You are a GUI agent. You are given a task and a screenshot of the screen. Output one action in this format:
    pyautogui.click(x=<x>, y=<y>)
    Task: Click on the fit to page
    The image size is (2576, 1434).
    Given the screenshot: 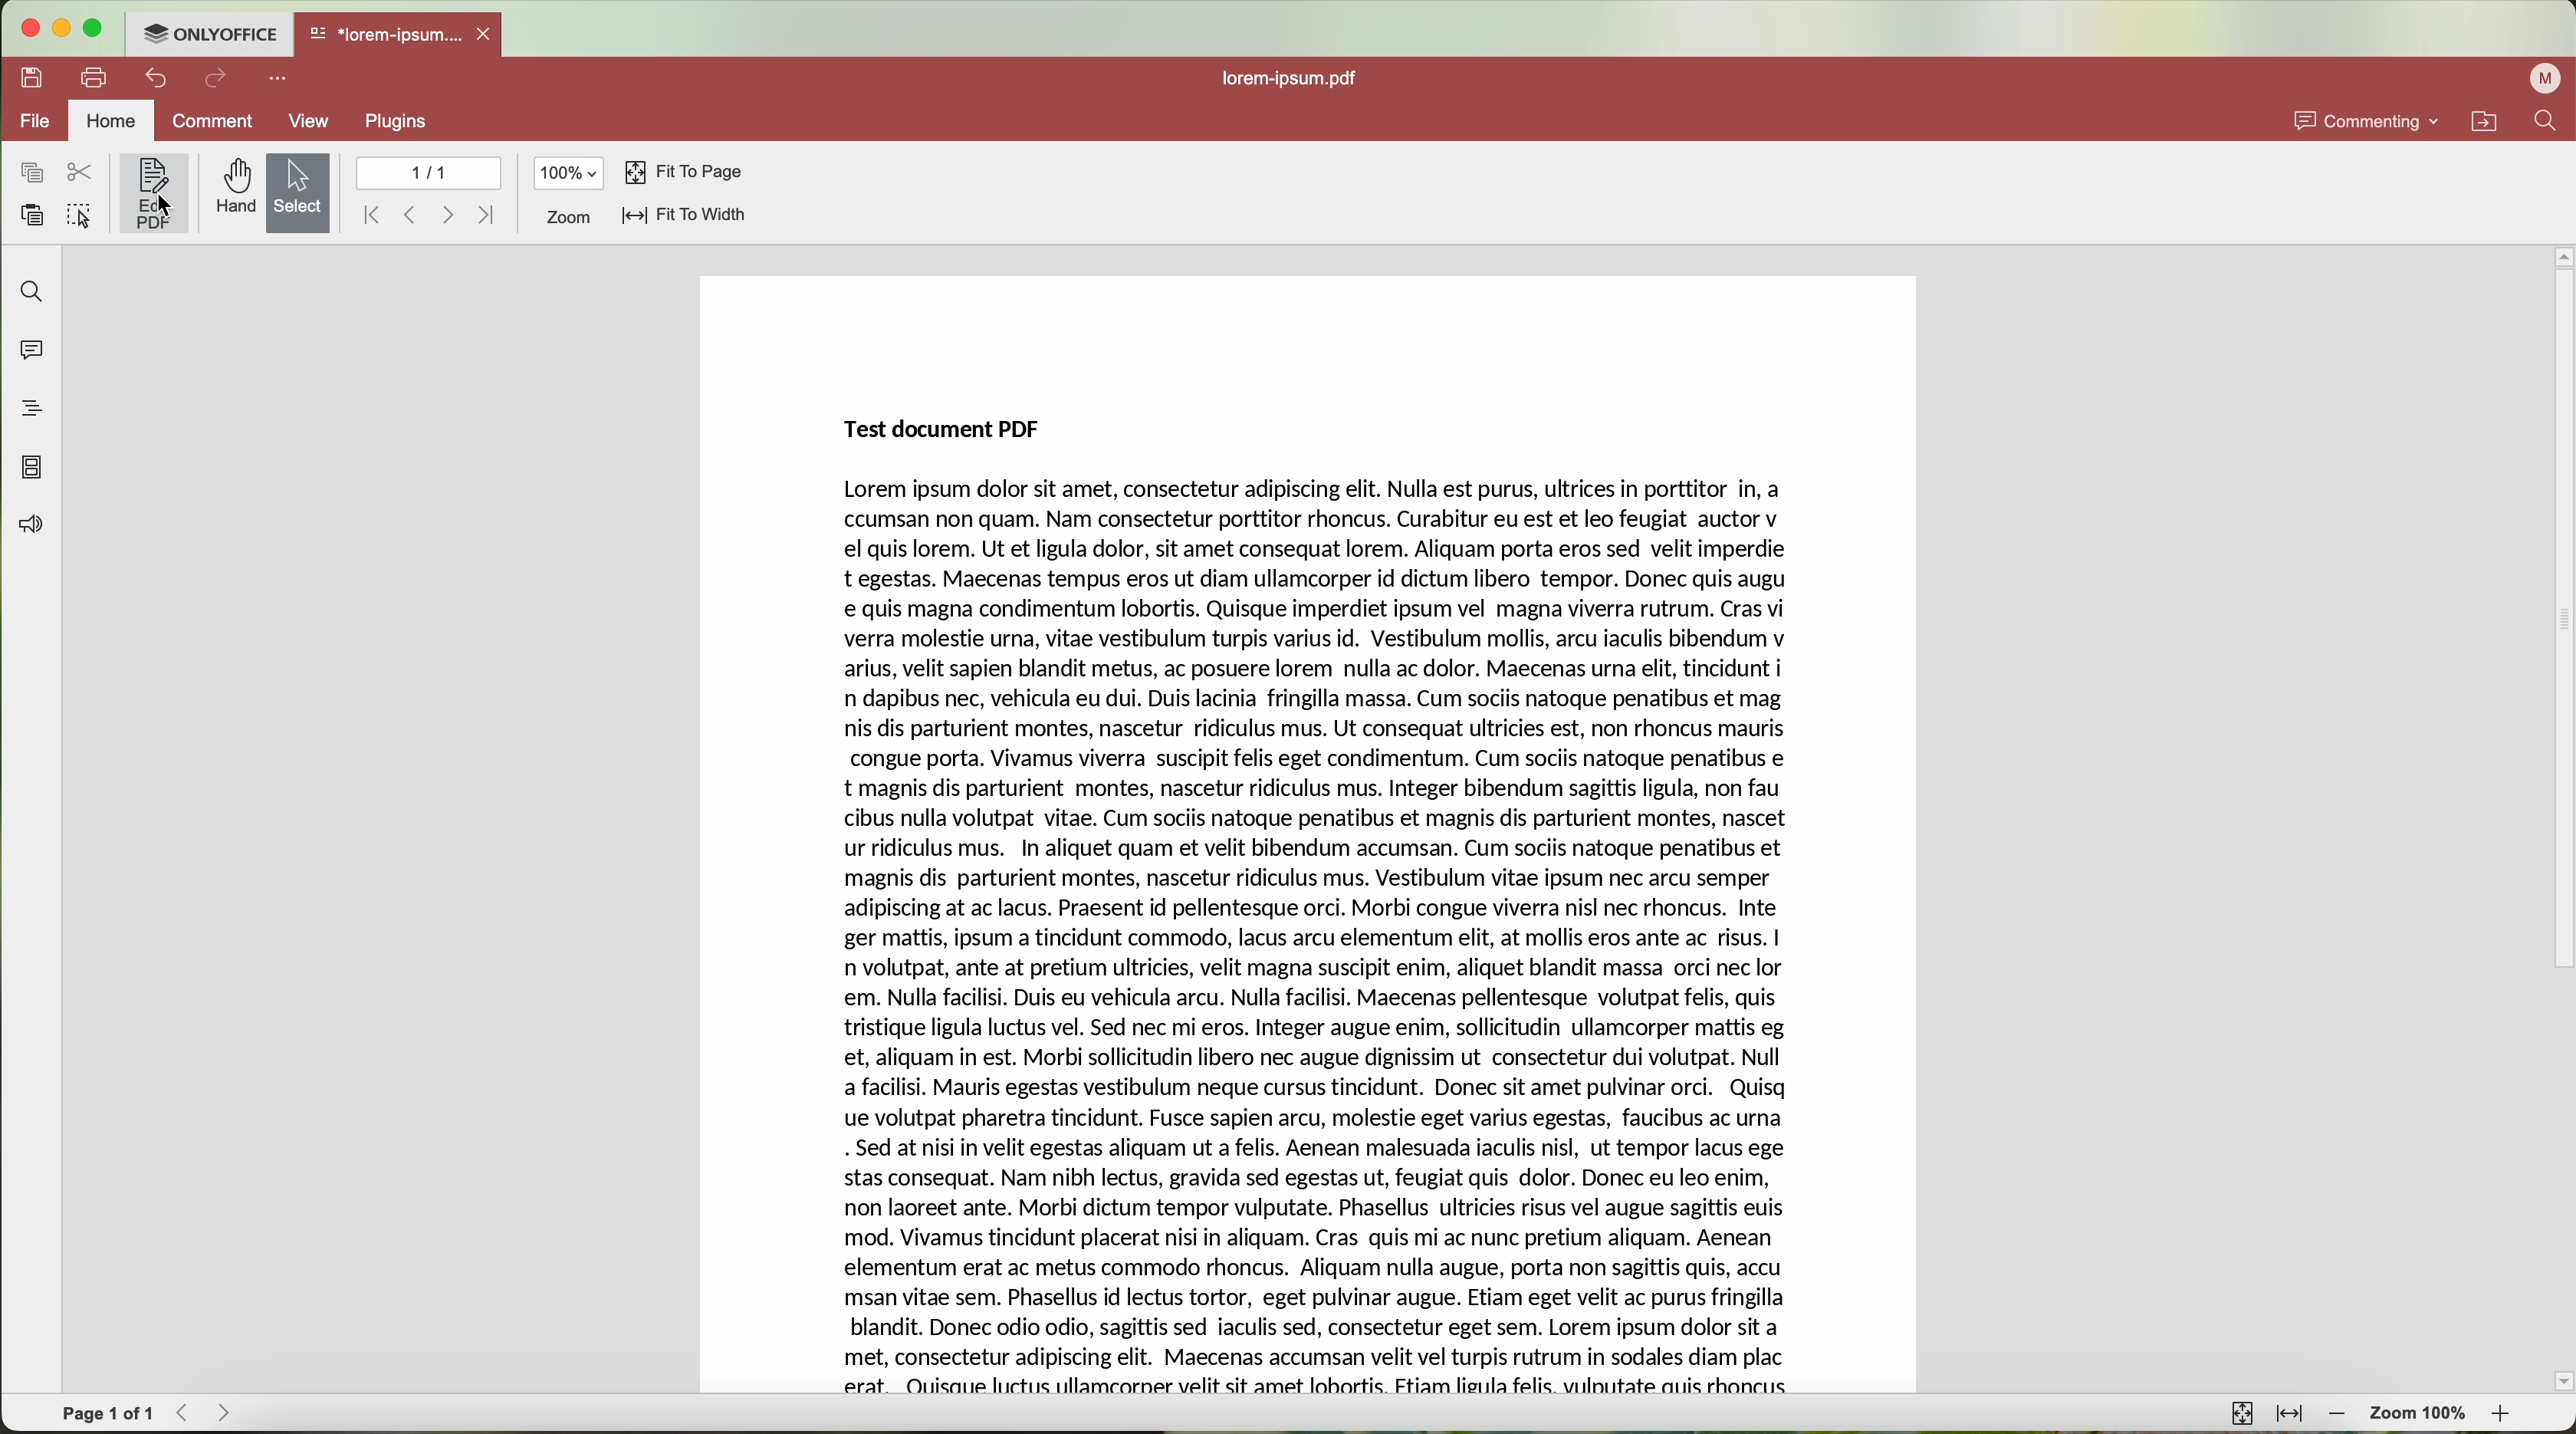 What is the action you would take?
    pyautogui.click(x=687, y=173)
    